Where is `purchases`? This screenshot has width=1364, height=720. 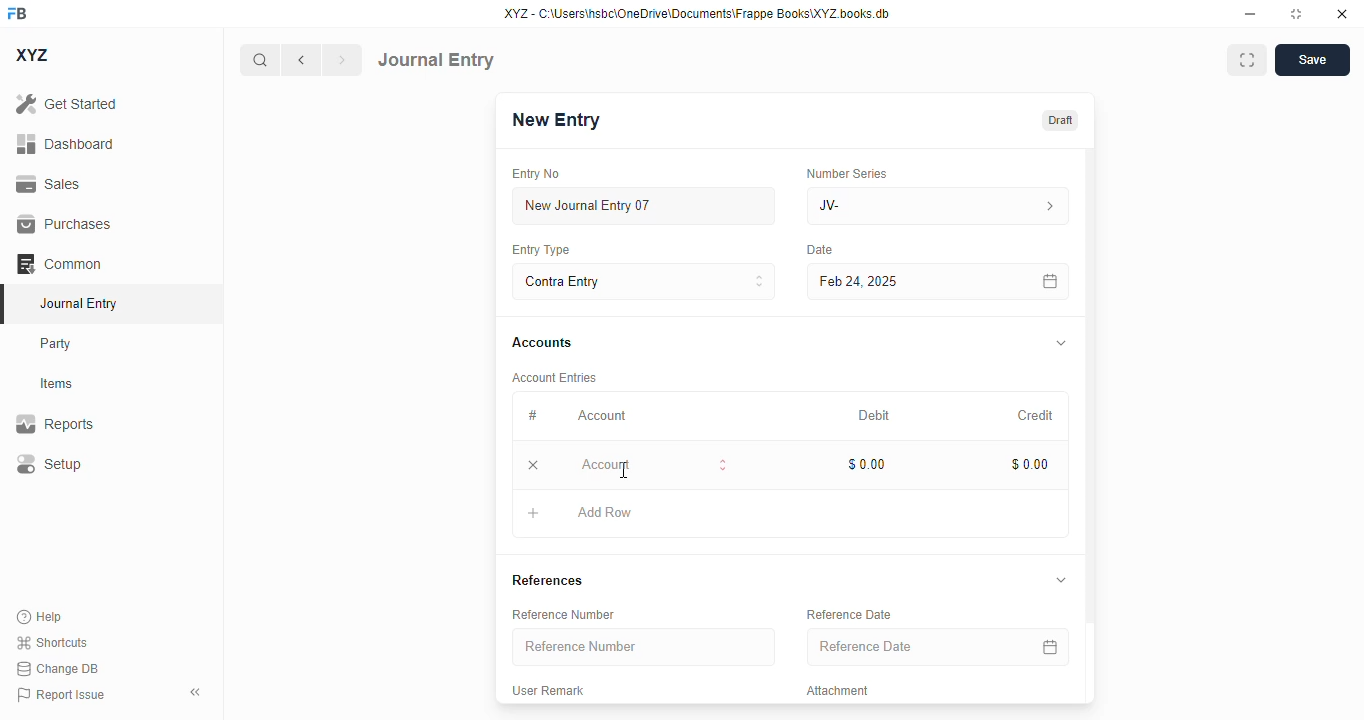
purchases is located at coordinates (66, 224).